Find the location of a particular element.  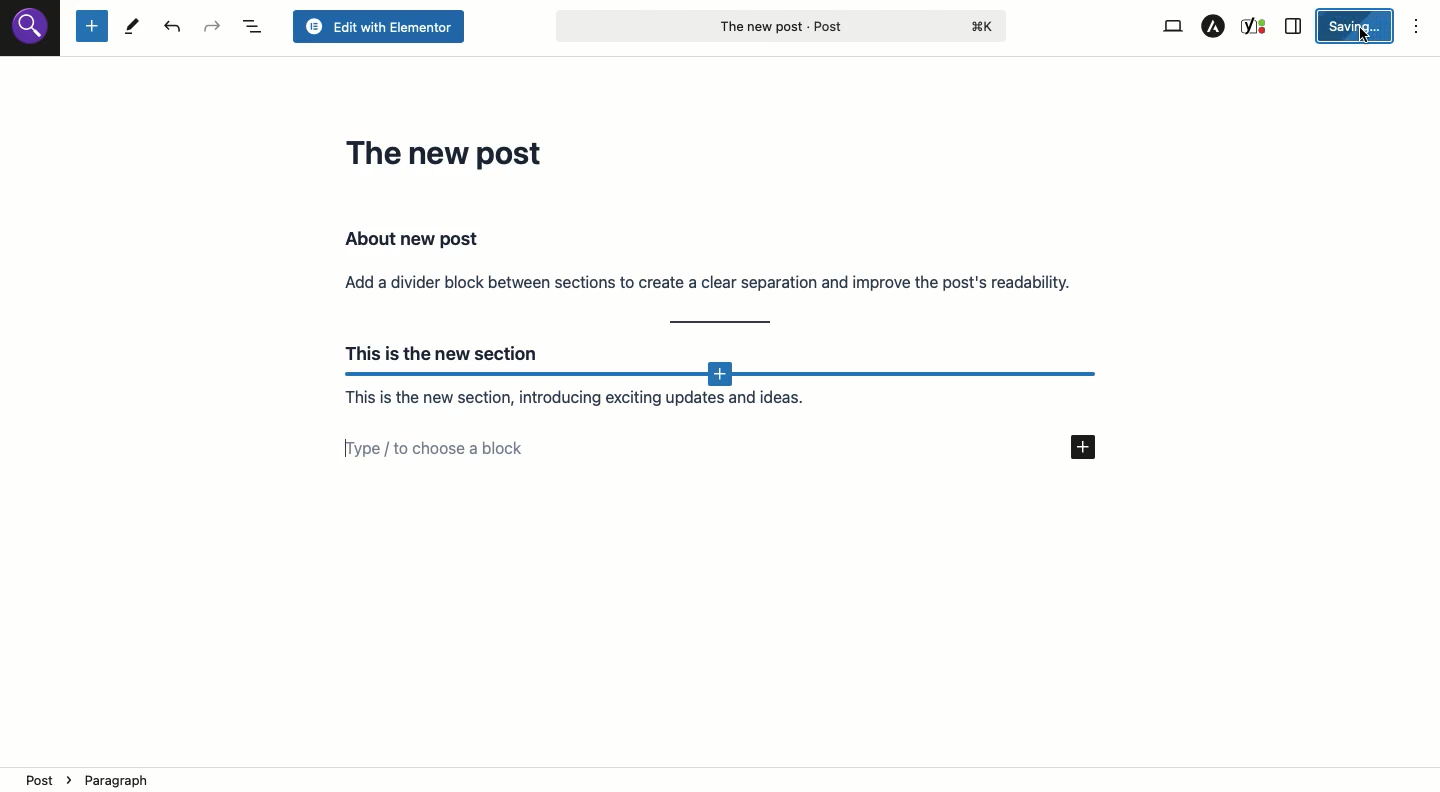

Section 1 is located at coordinates (709, 259).